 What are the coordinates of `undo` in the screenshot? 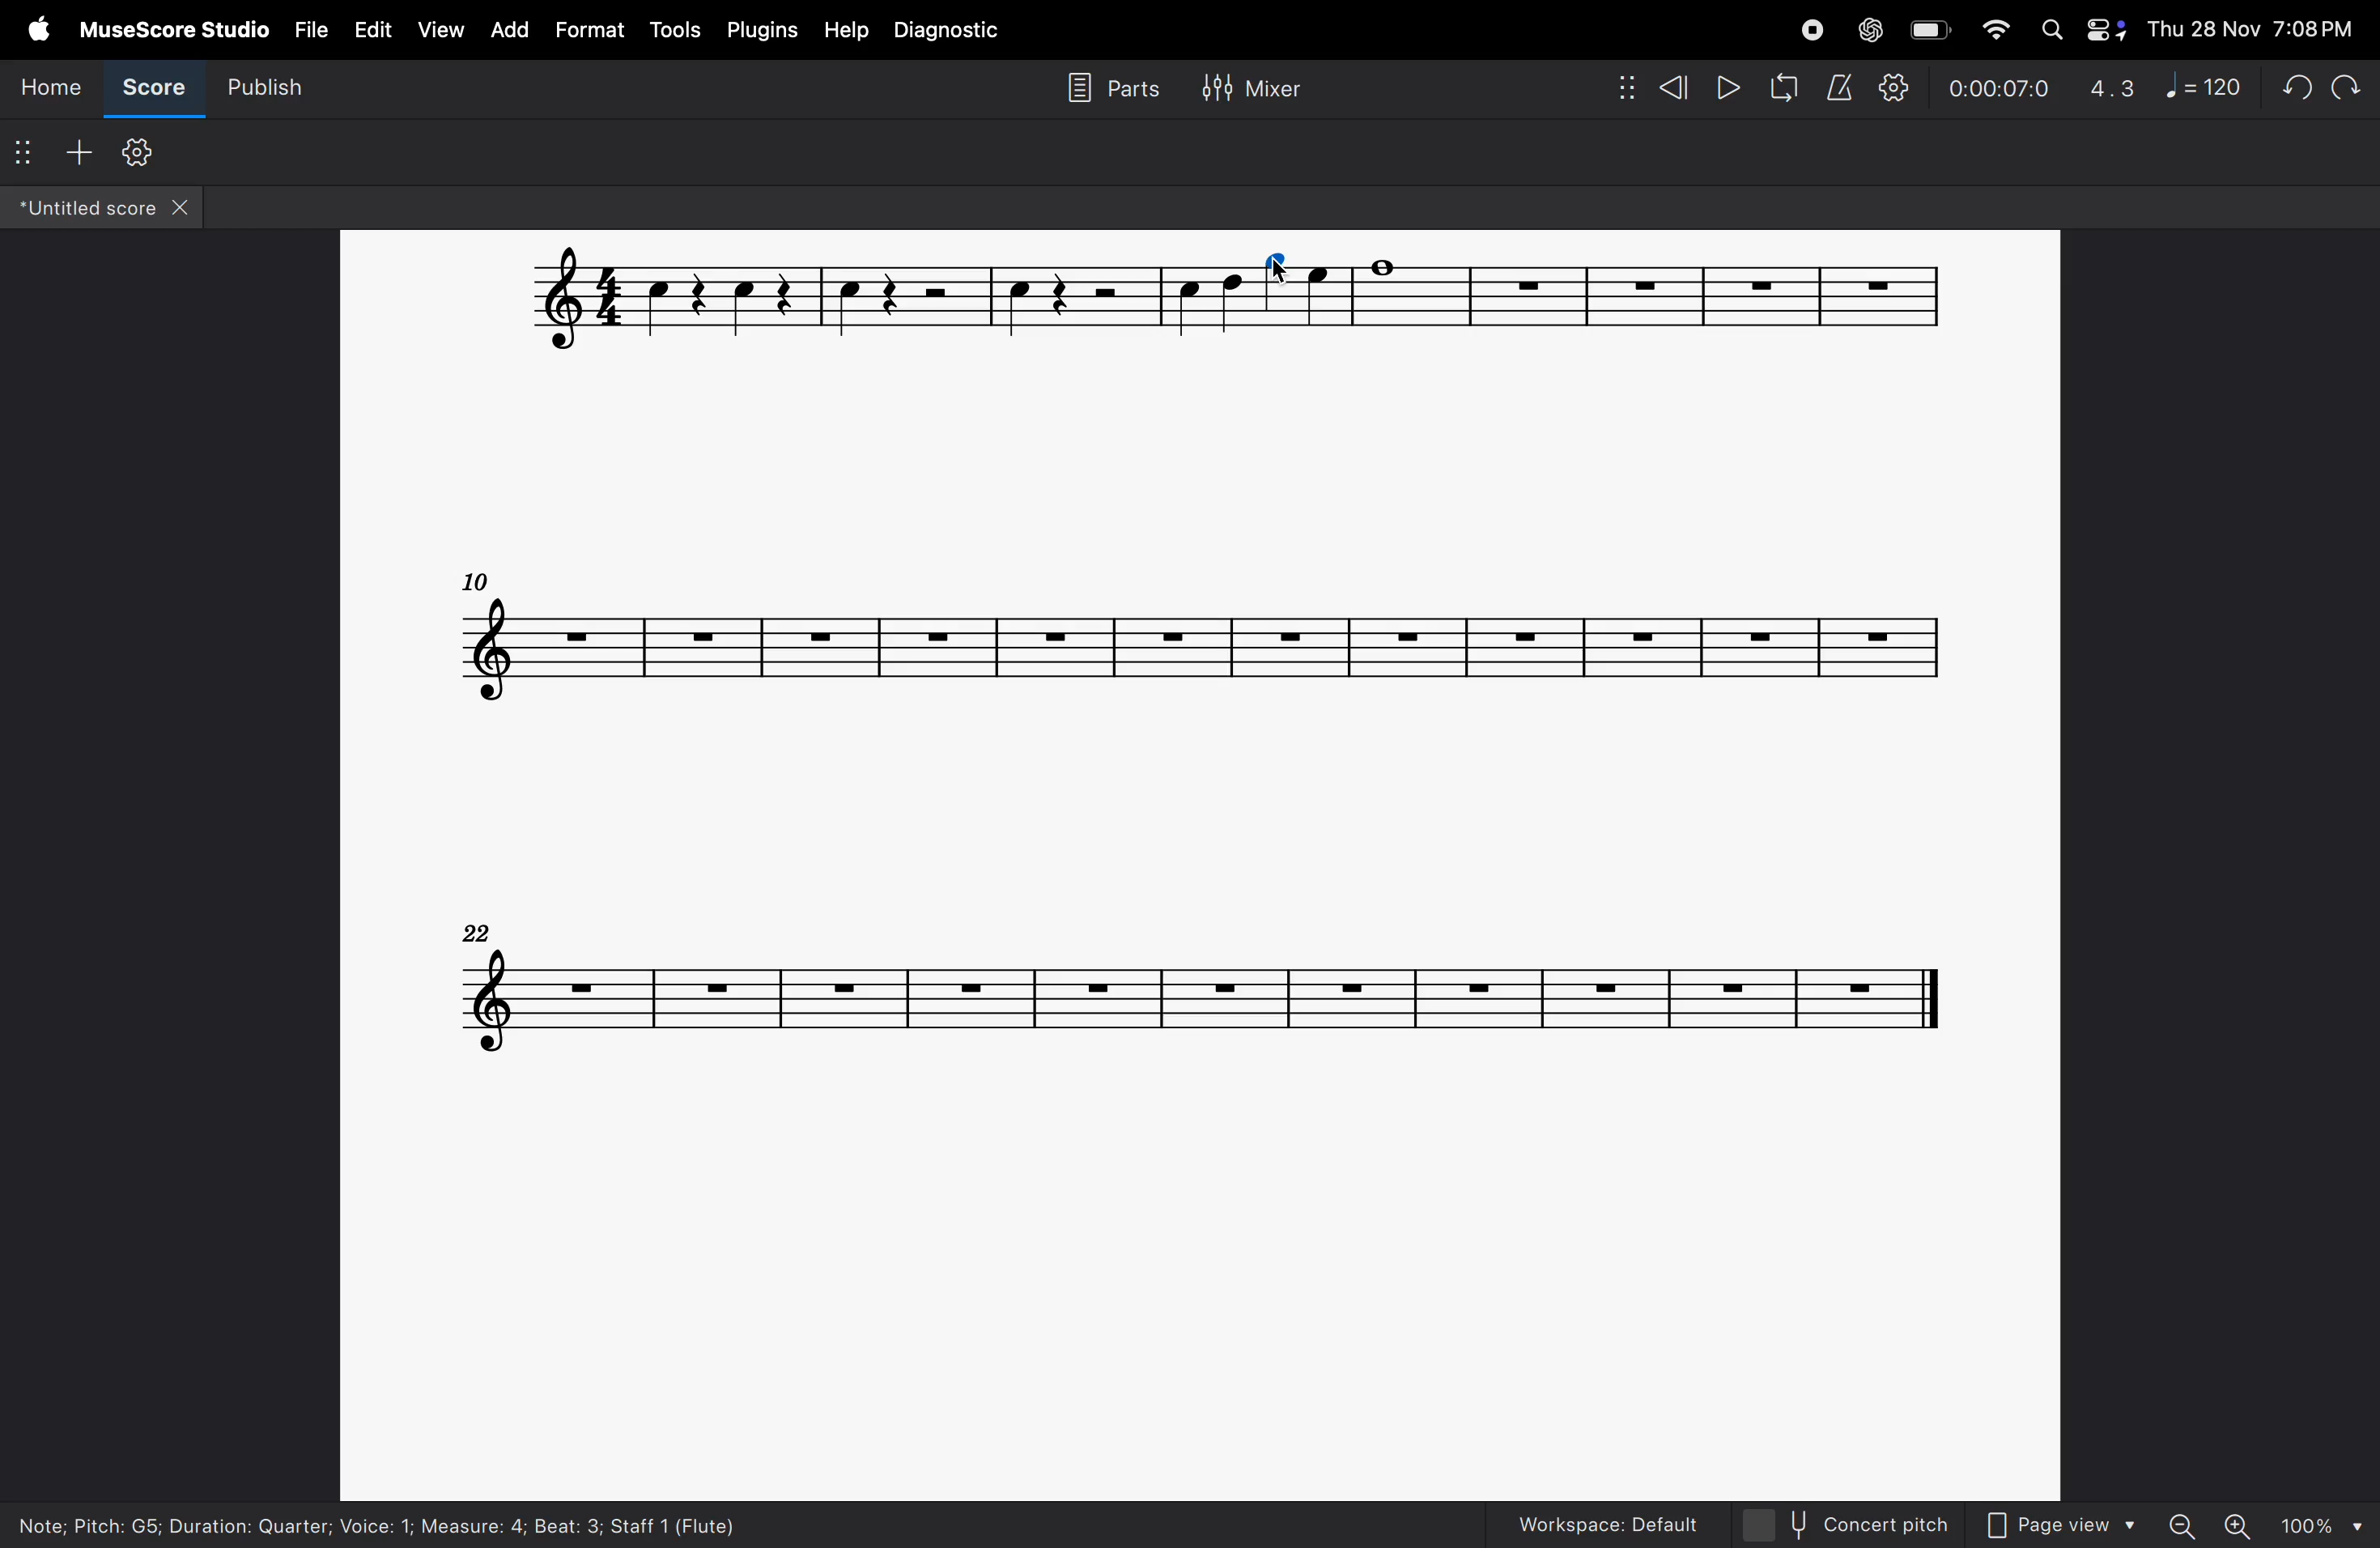 It's located at (2297, 88).